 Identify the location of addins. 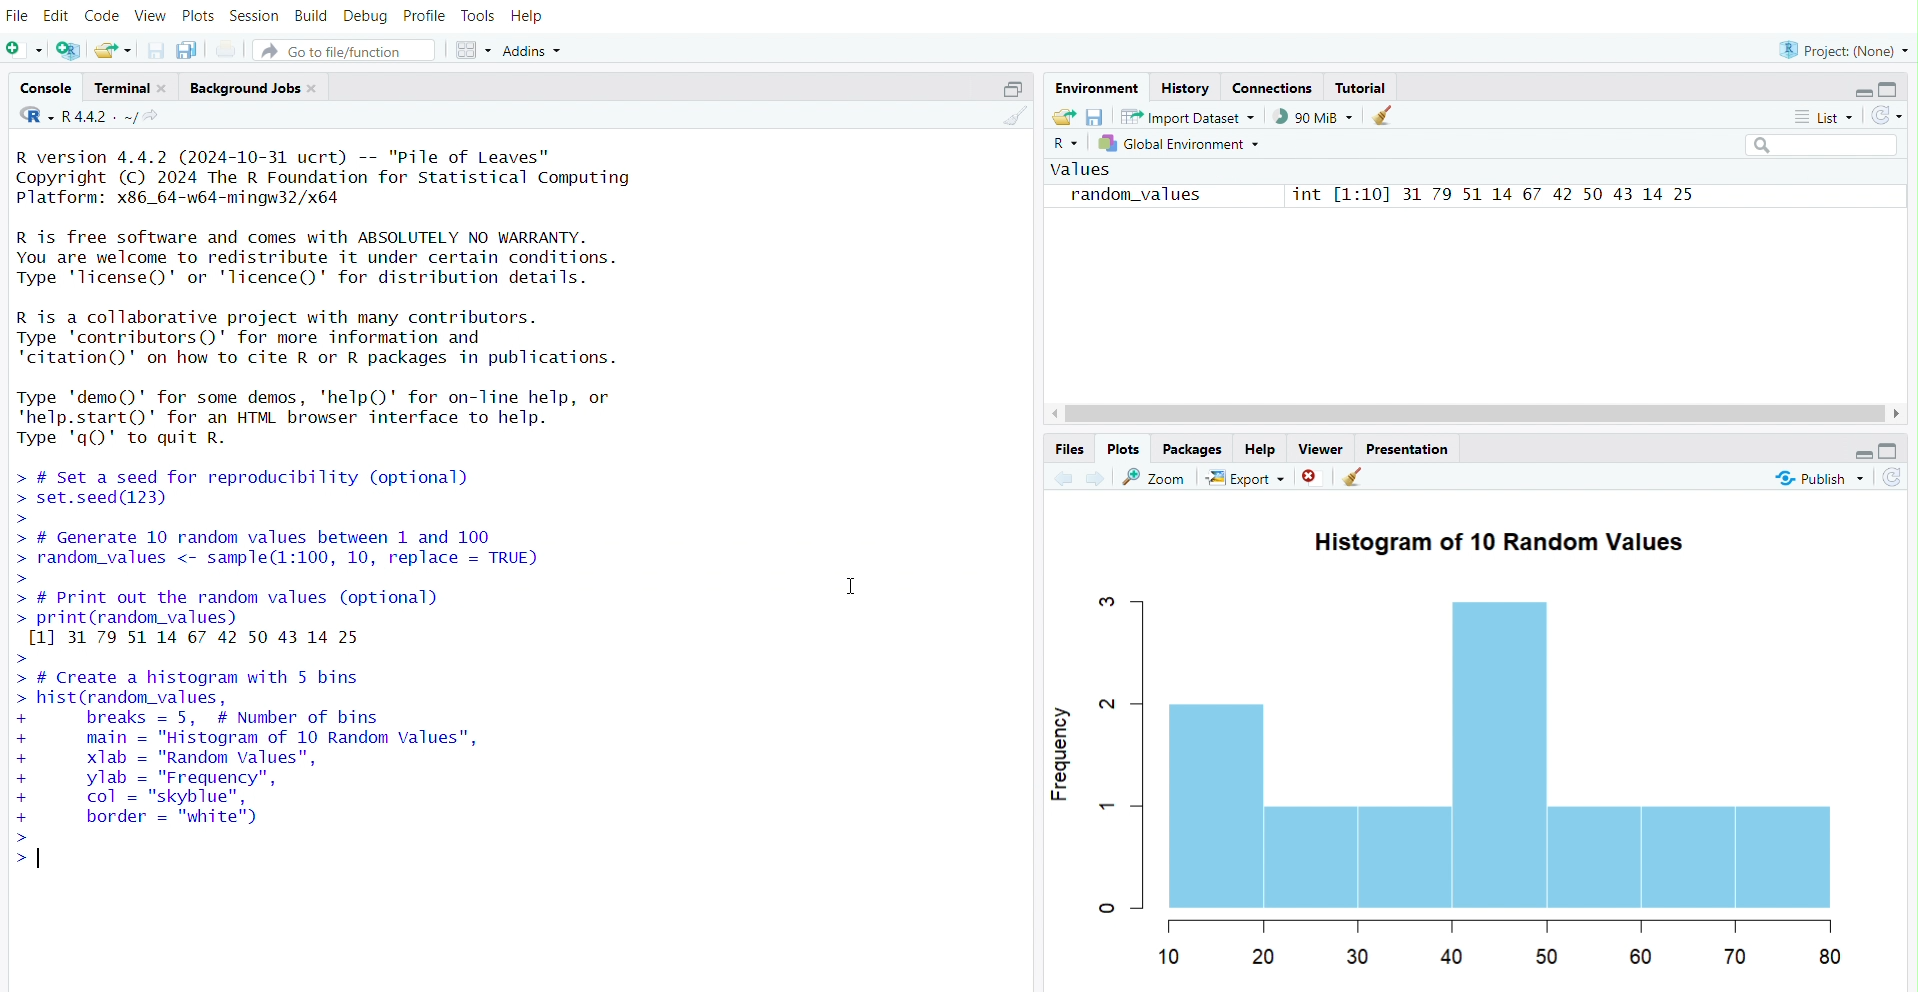
(537, 48).